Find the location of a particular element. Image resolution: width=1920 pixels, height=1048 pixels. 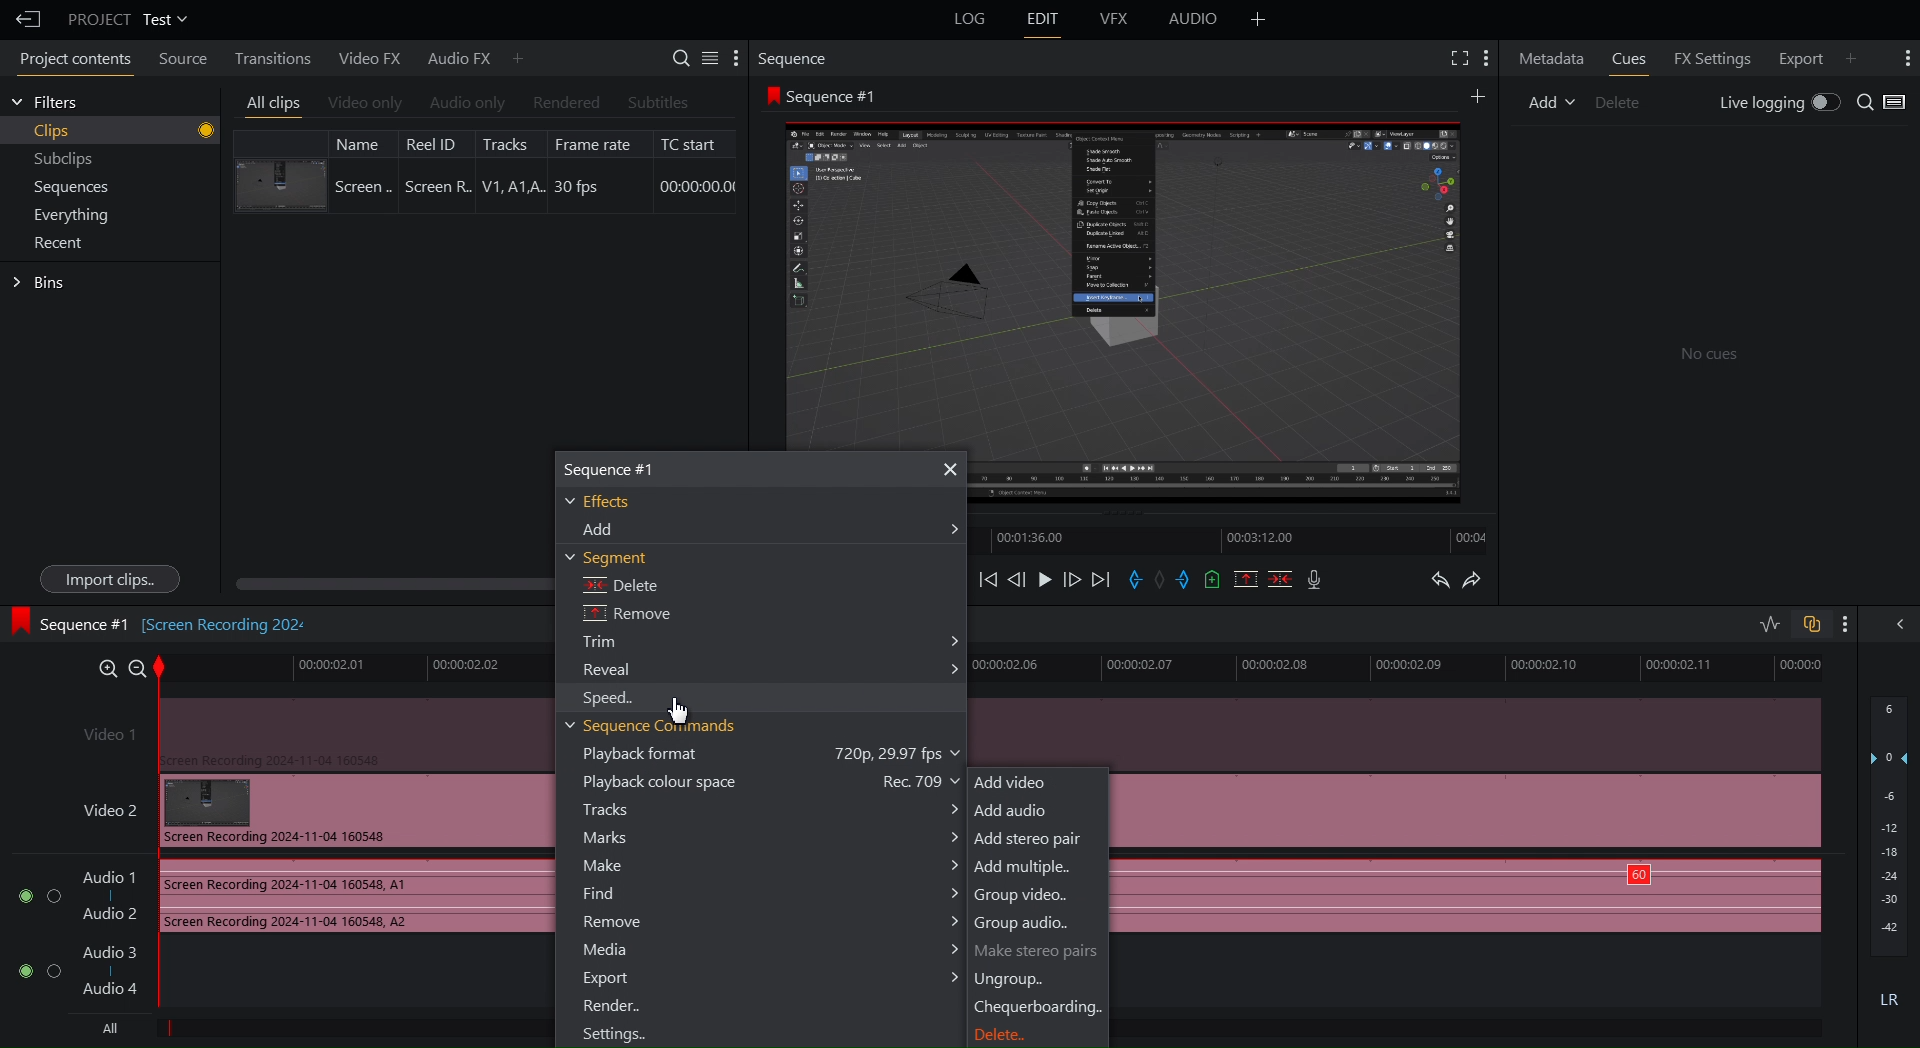

Add is located at coordinates (1476, 95).